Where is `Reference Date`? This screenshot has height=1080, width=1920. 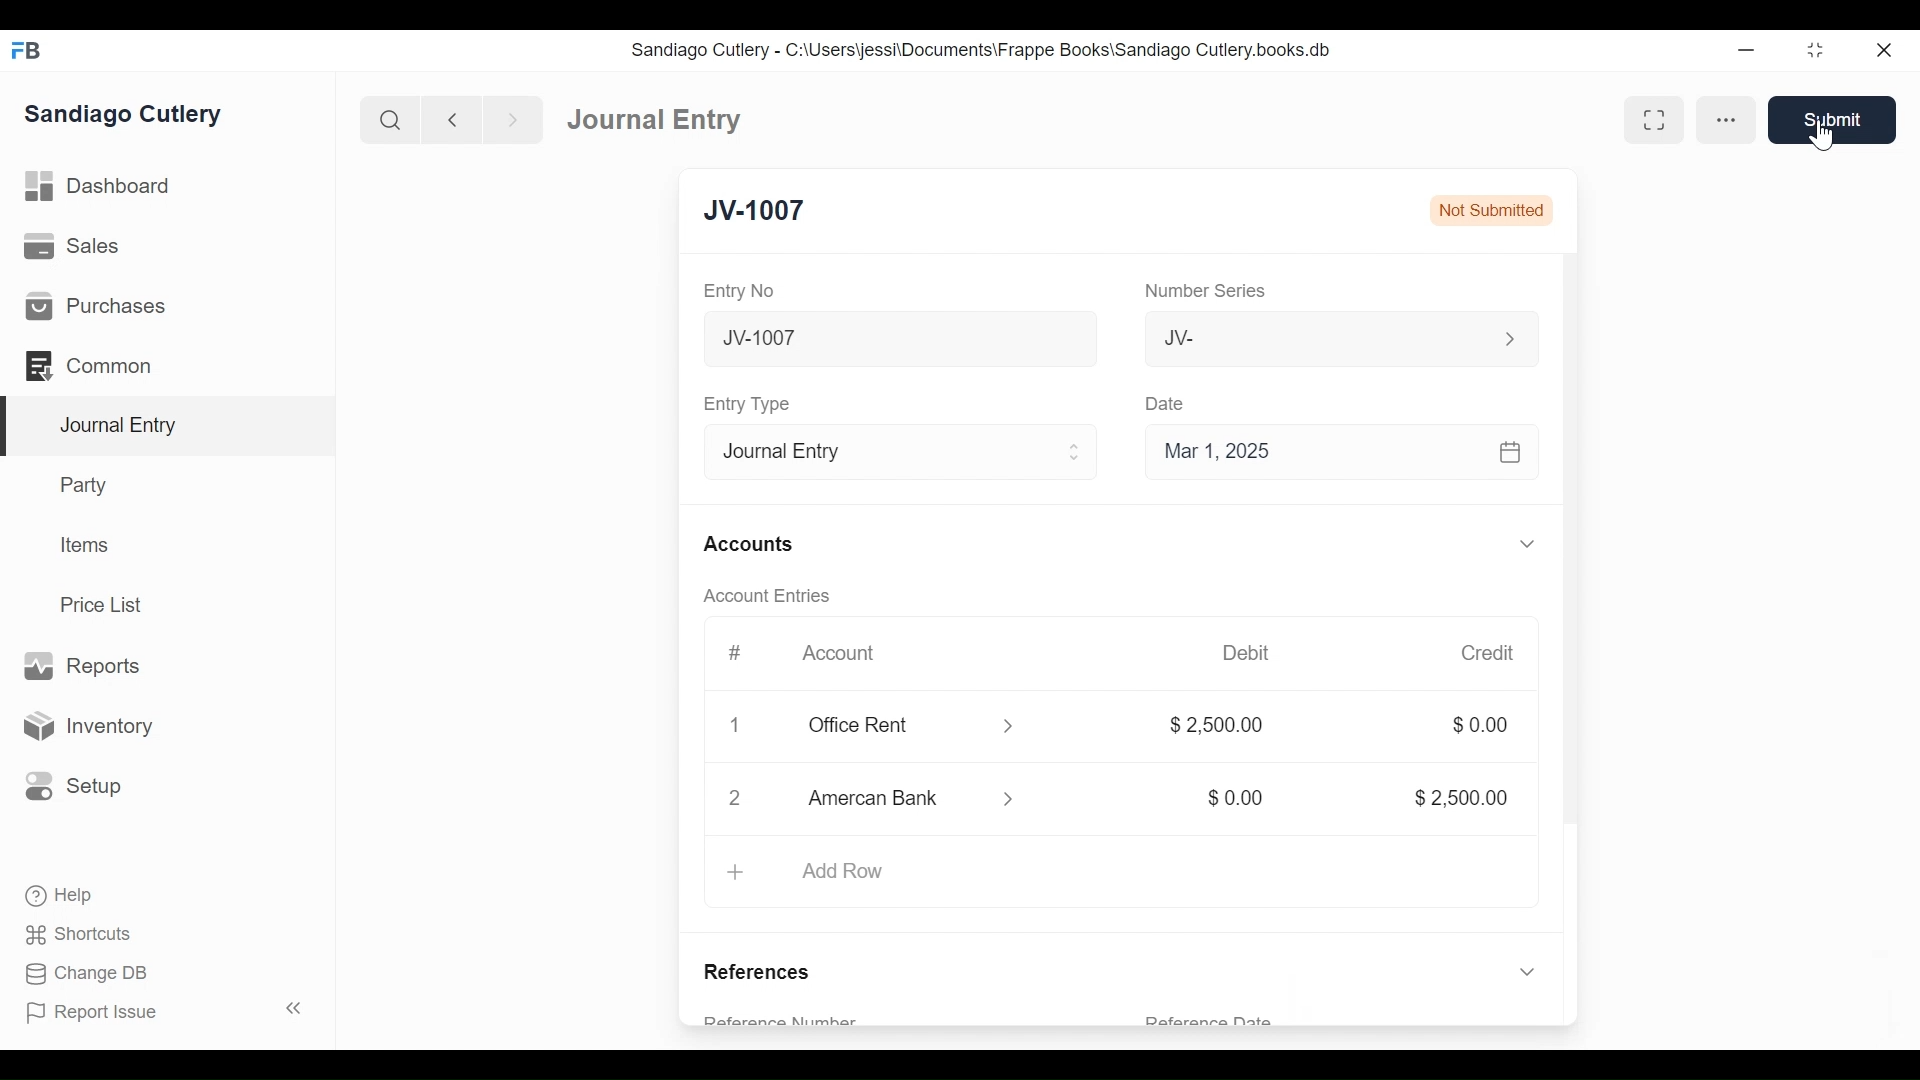 Reference Date is located at coordinates (1210, 1021).